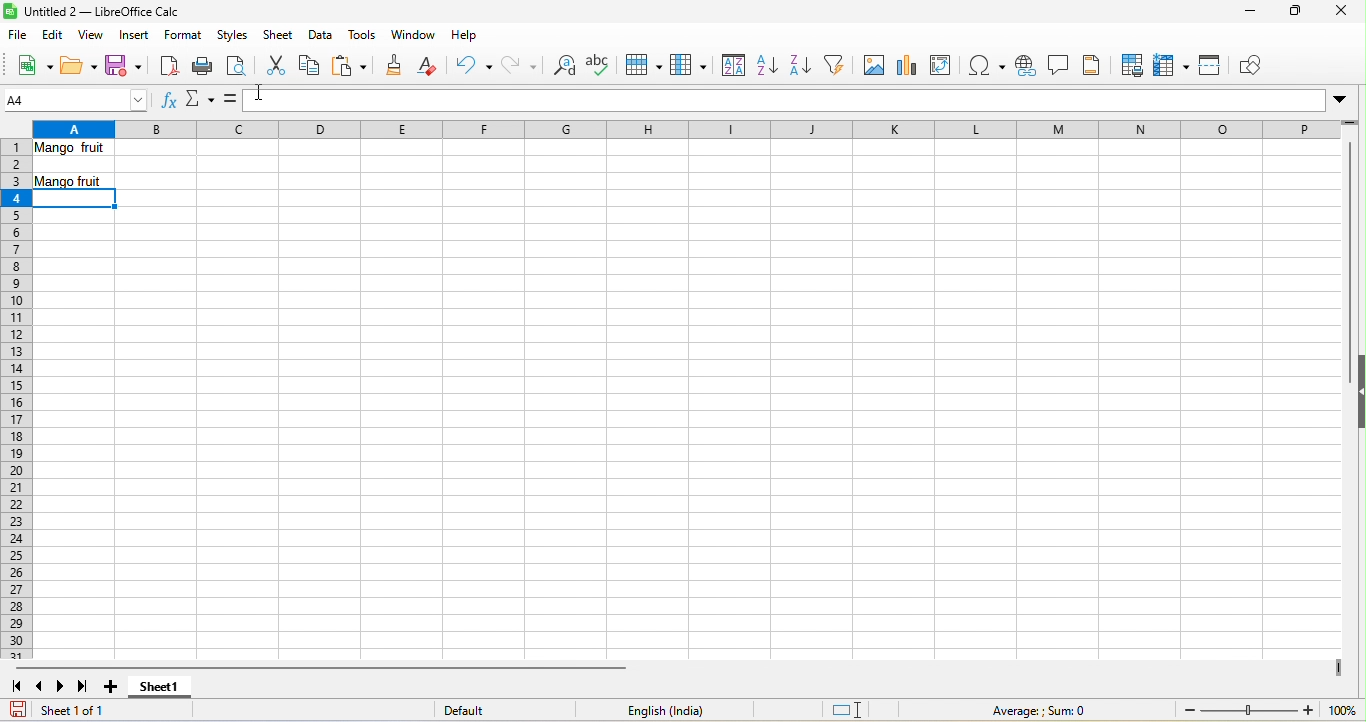 The image size is (1366, 722). What do you see at coordinates (1257, 65) in the screenshot?
I see `show draw function` at bounding box center [1257, 65].